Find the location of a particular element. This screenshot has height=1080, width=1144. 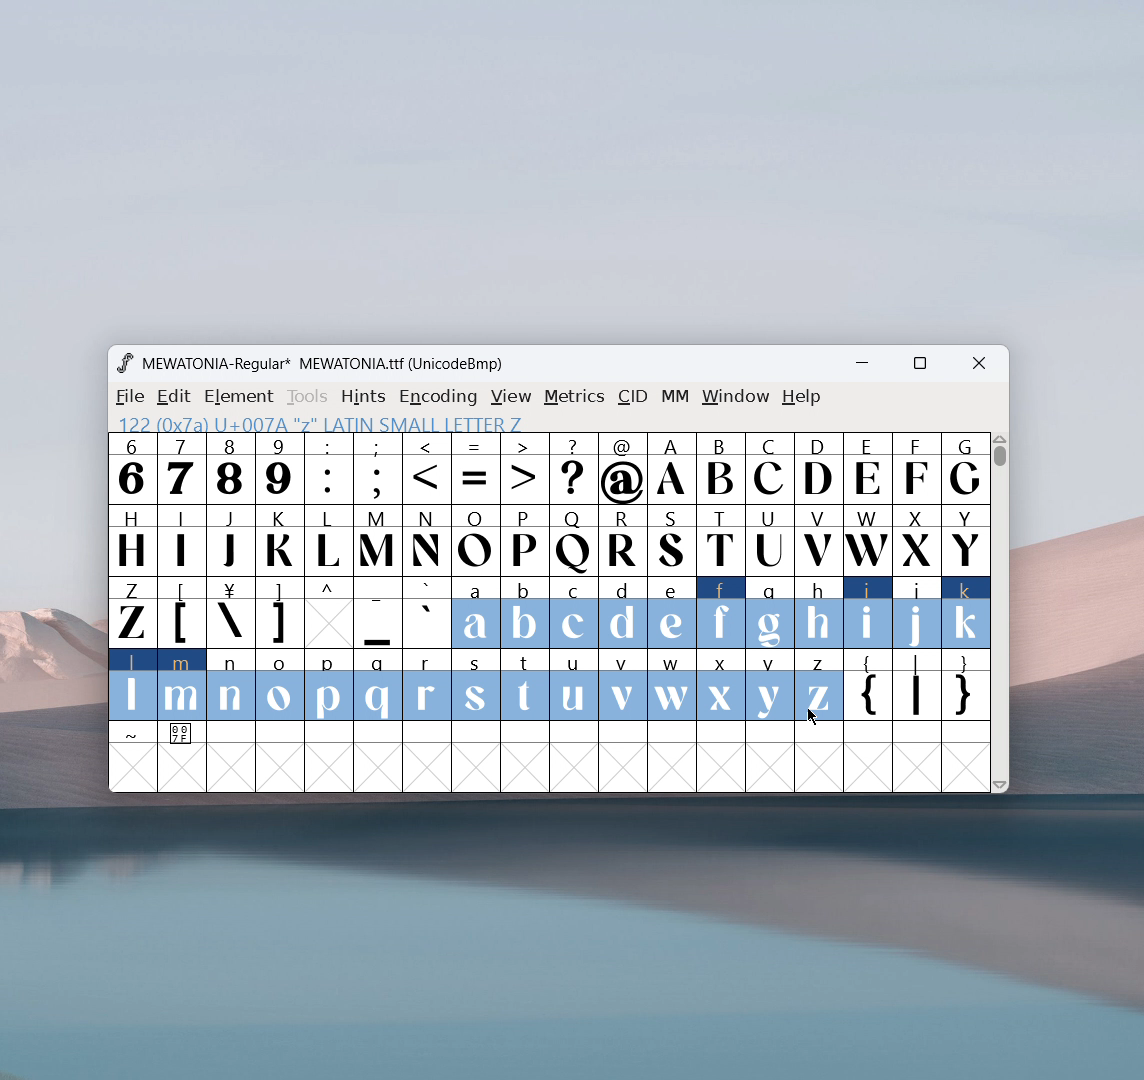

x is located at coordinates (722, 684).